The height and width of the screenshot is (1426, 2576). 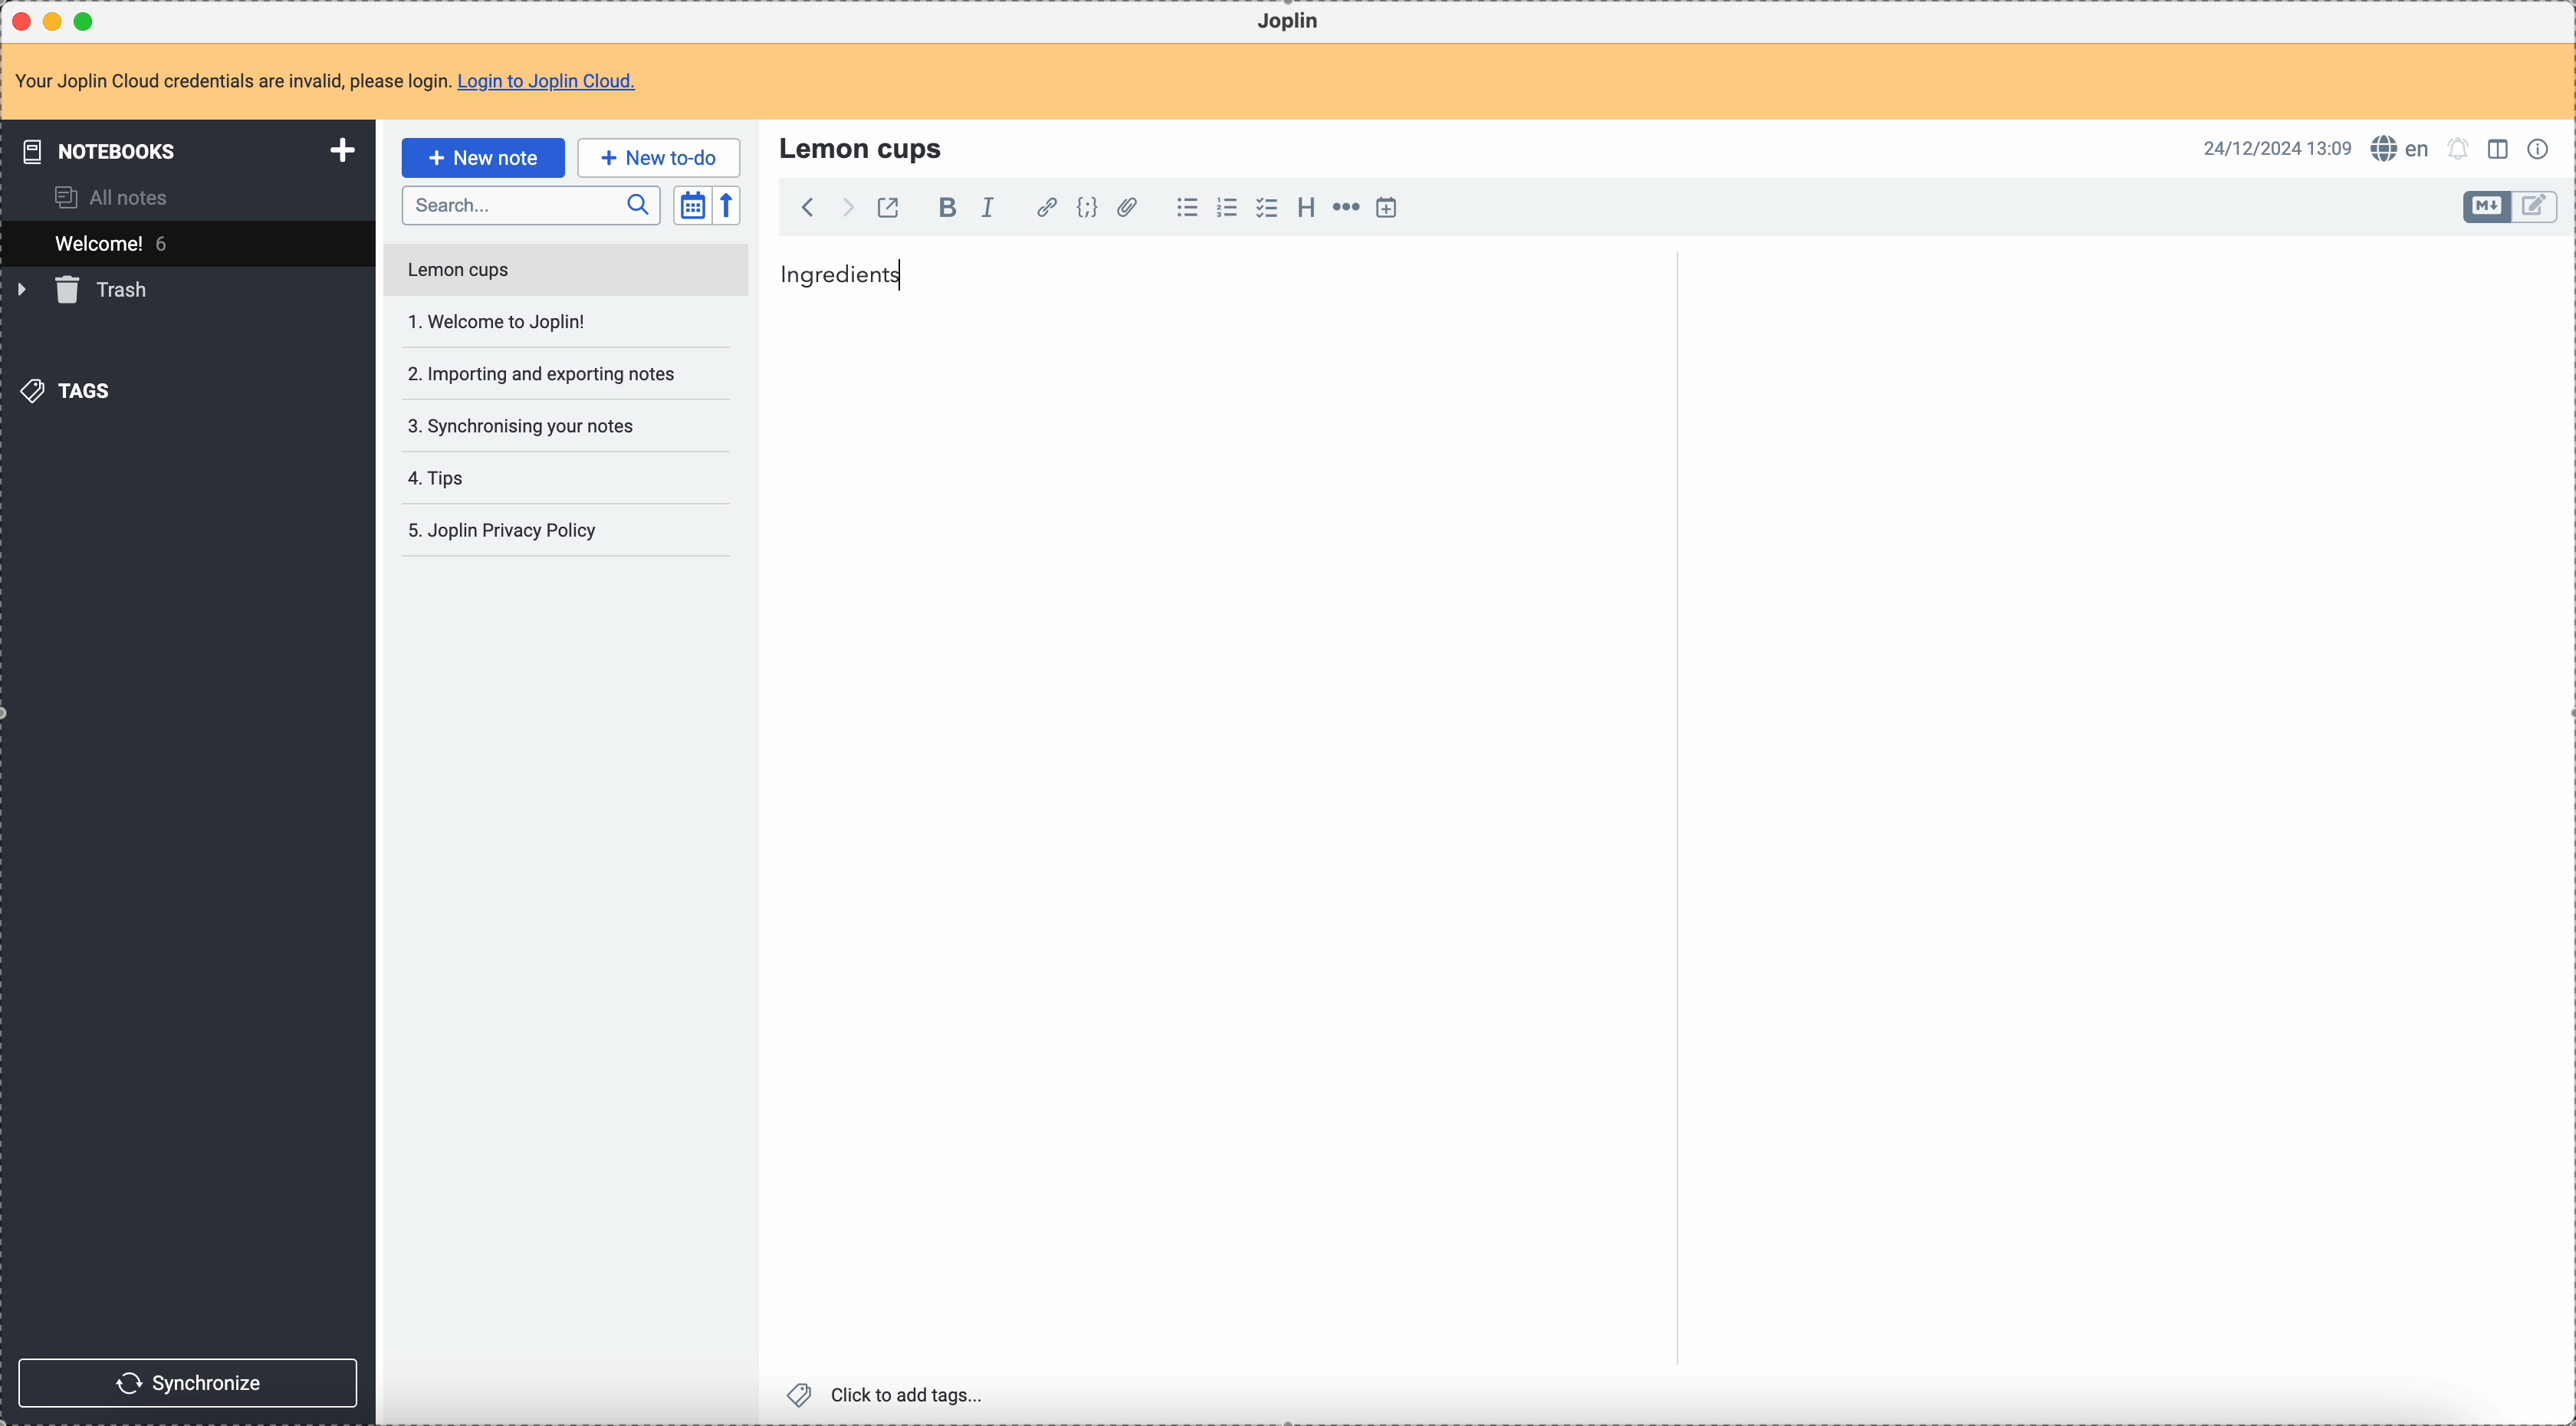 What do you see at coordinates (2488, 207) in the screenshot?
I see `toggle edit layout` at bounding box center [2488, 207].